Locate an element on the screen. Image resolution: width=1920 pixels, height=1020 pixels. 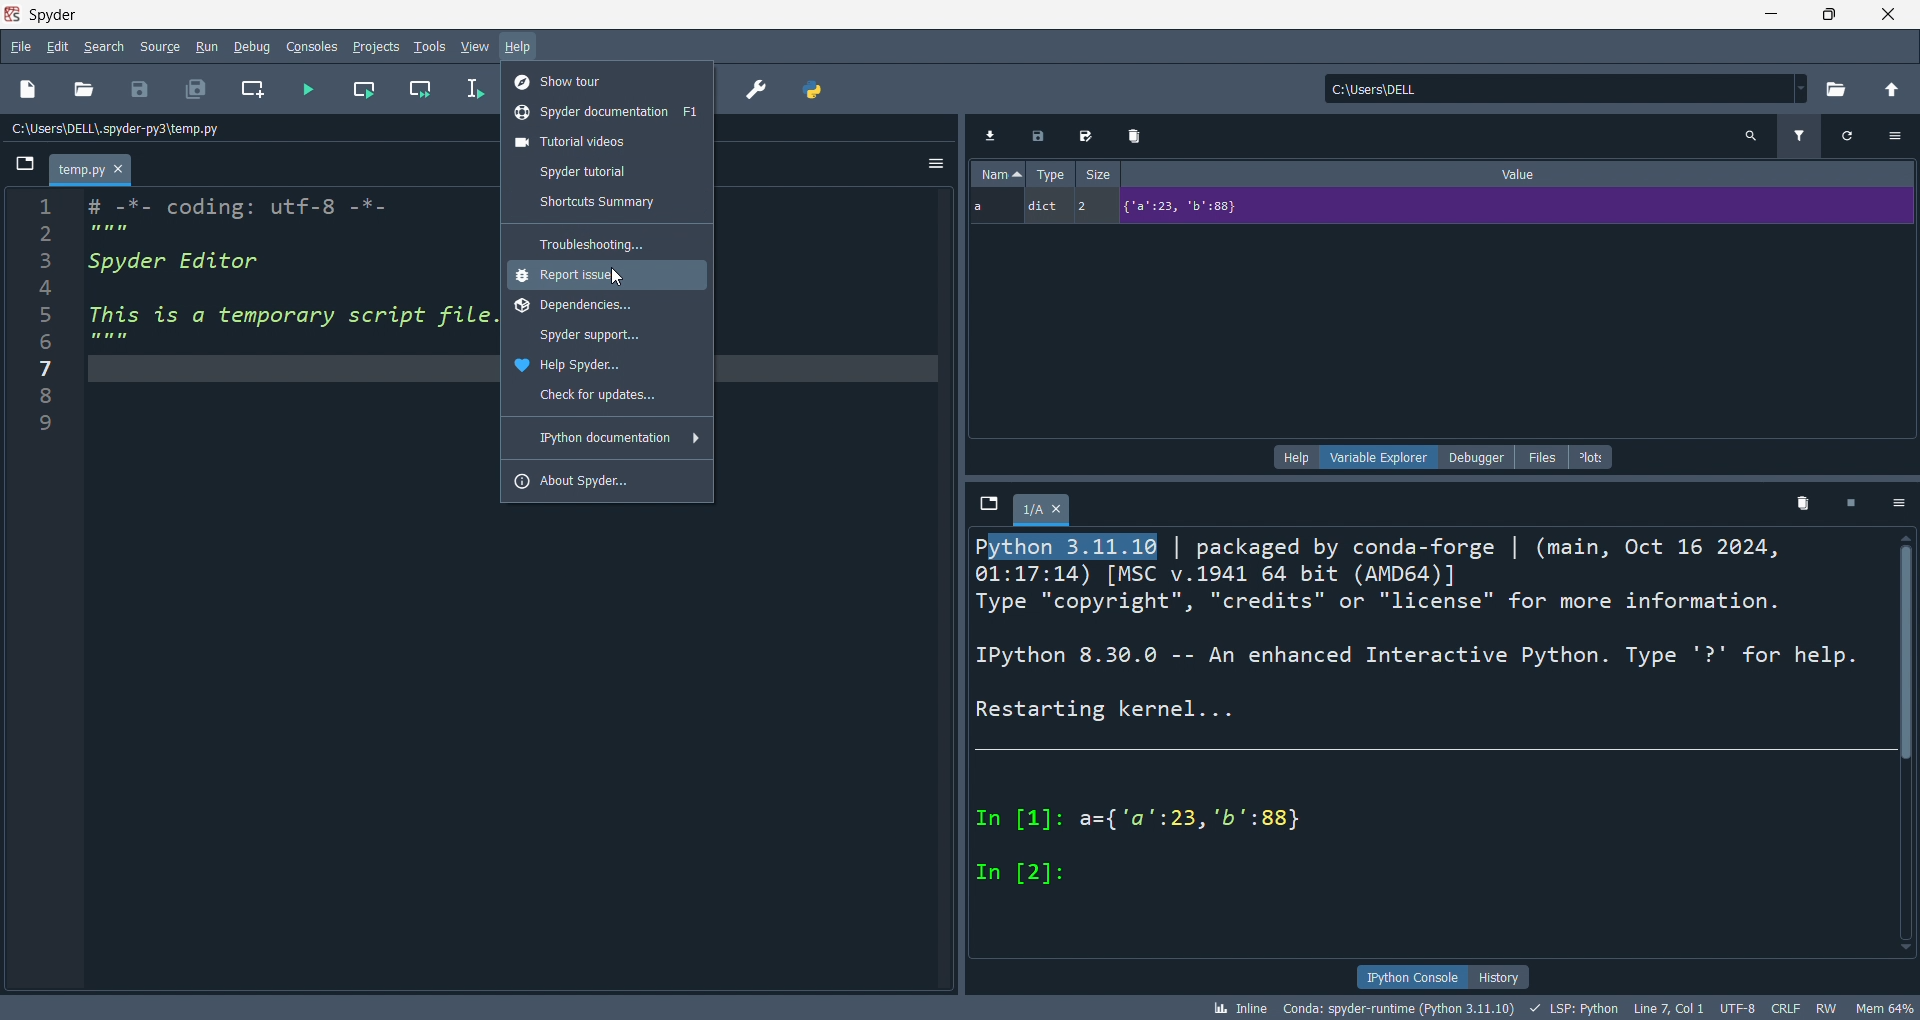
updates check is located at coordinates (608, 396).